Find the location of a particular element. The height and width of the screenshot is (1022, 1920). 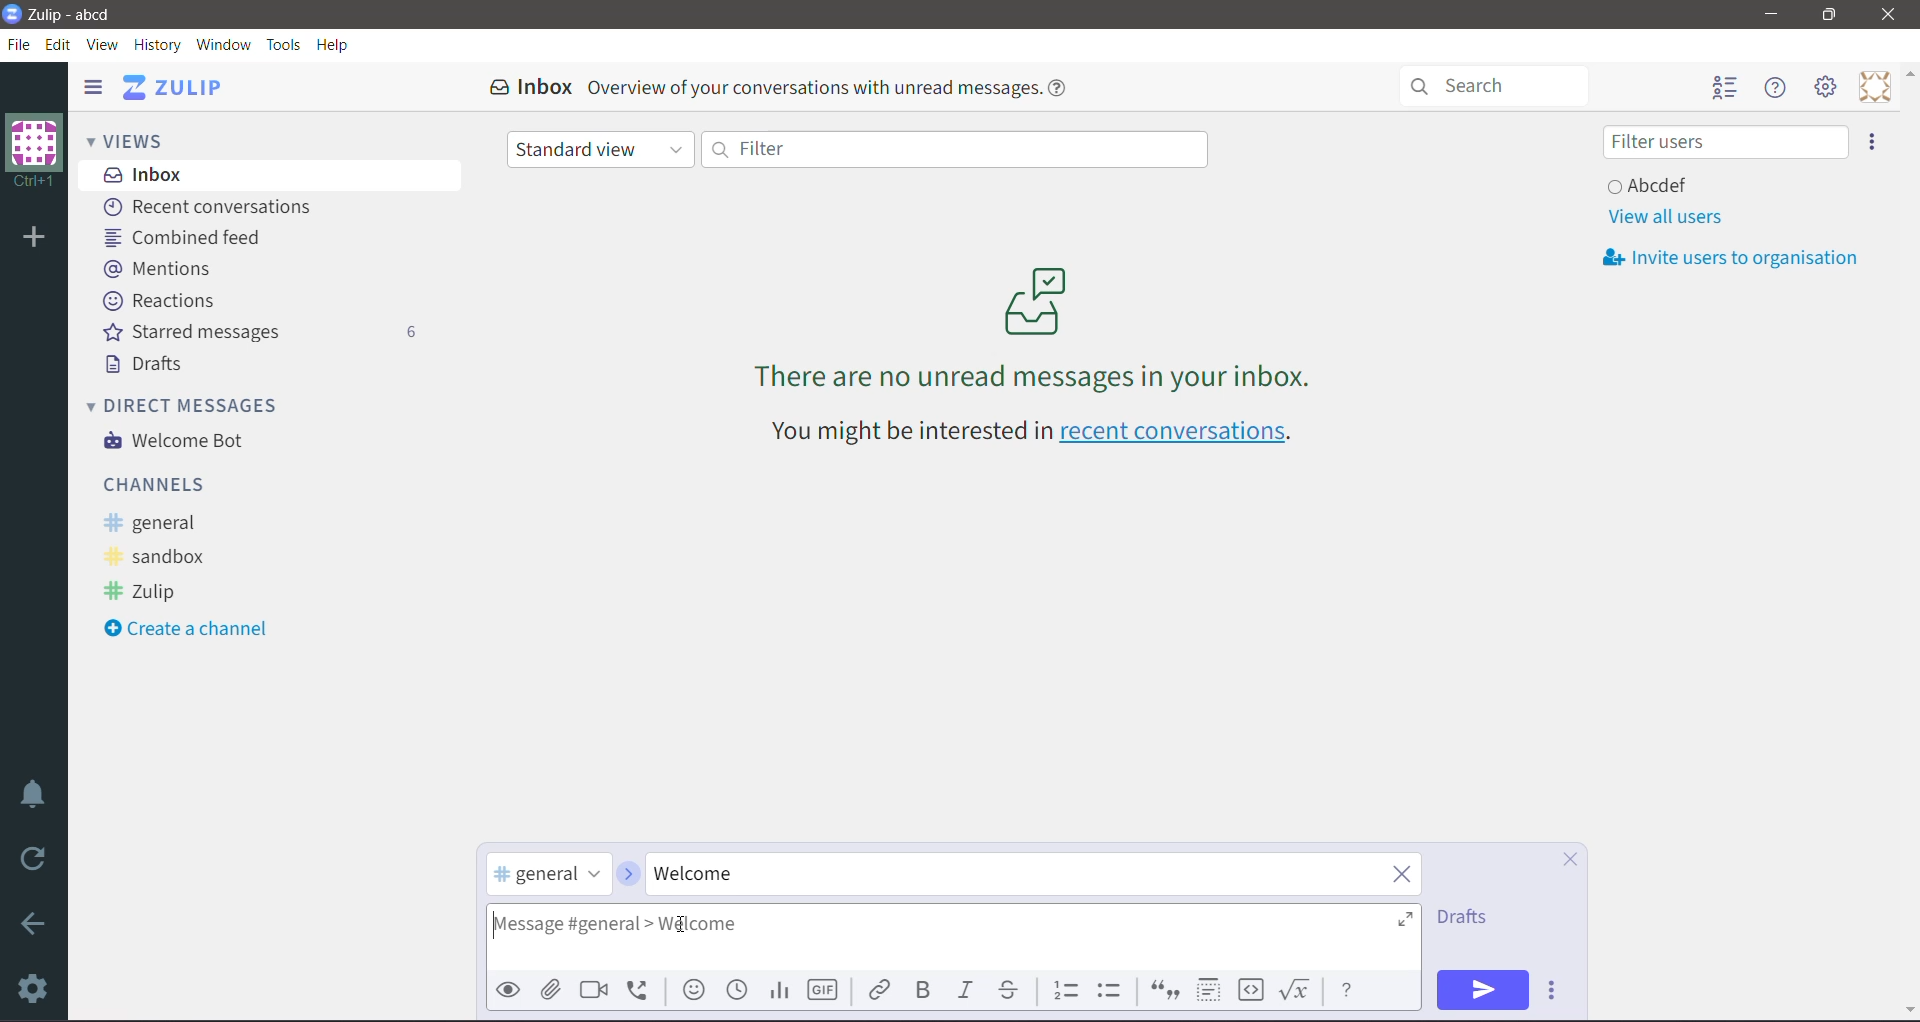

Cancel Compose is located at coordinates (1570, 861).